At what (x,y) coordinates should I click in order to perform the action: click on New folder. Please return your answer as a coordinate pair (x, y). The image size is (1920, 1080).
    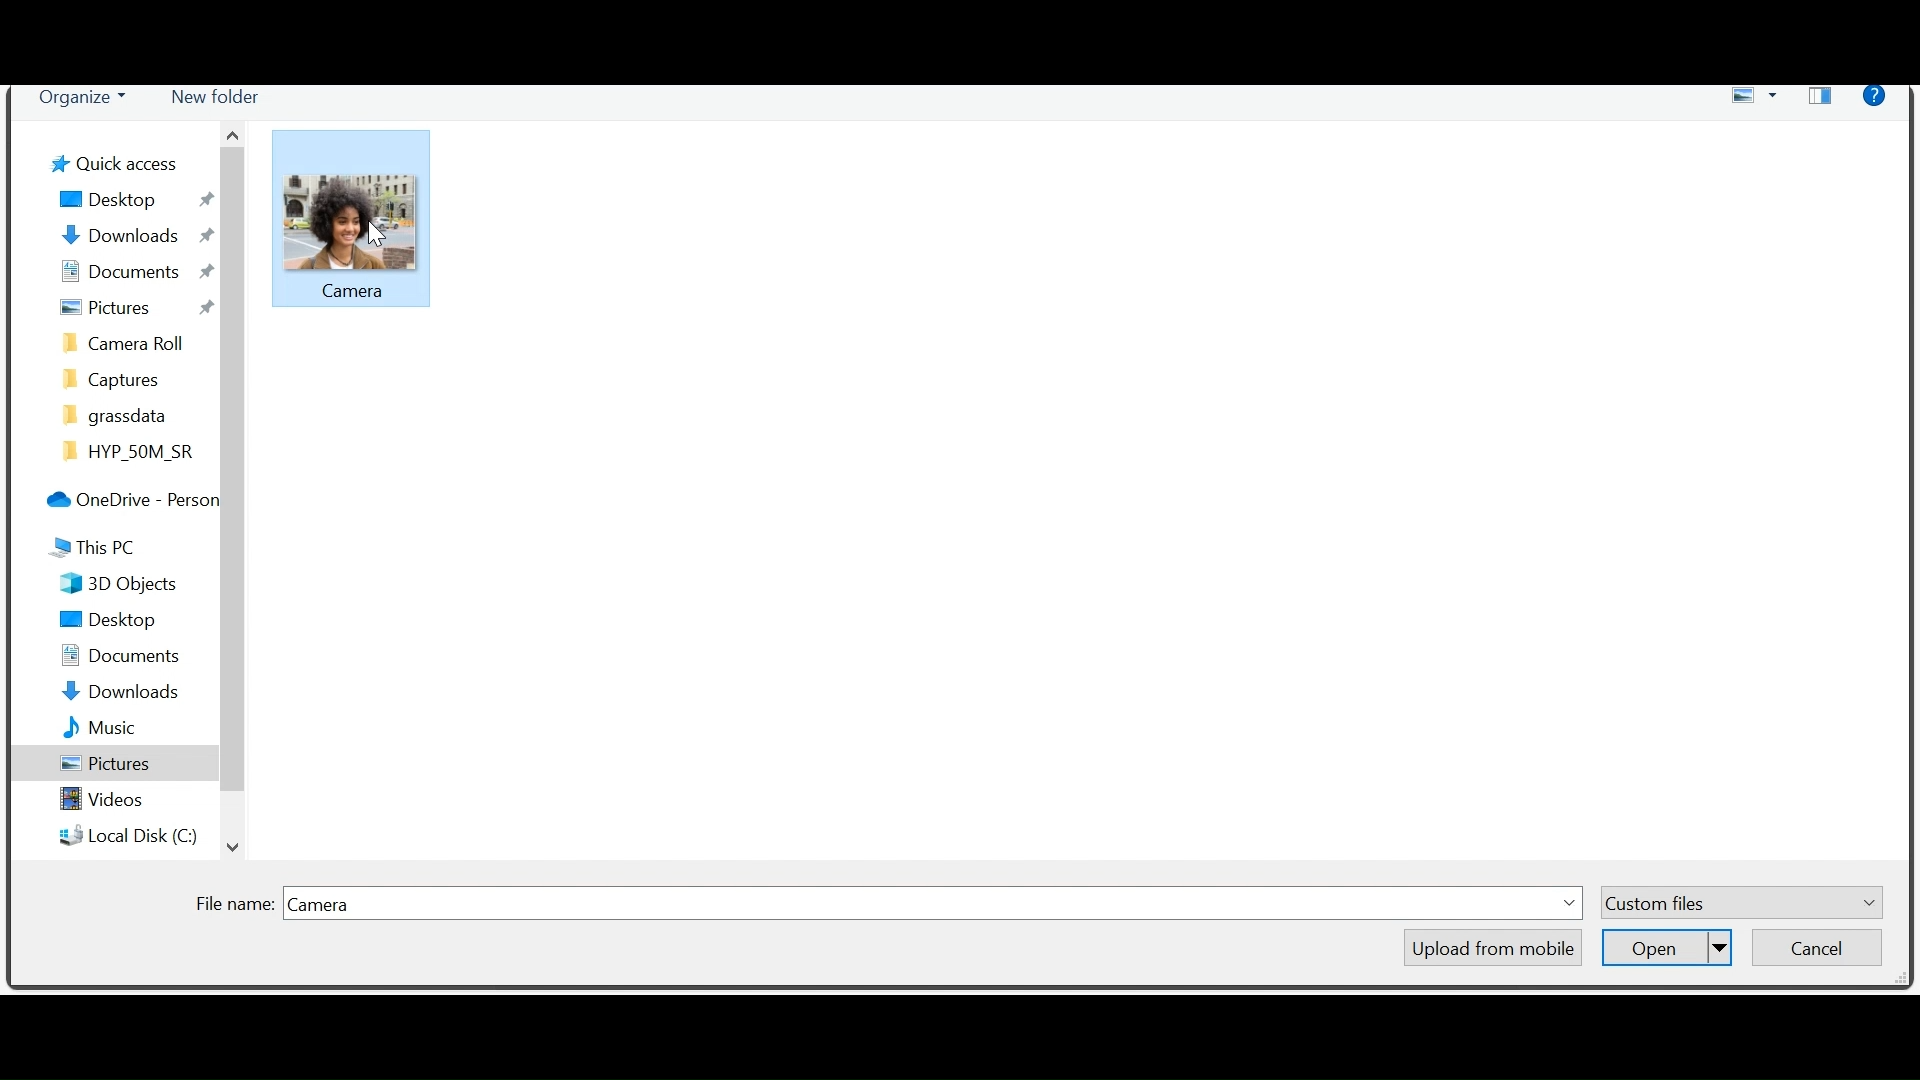
    Looking at the image, I should click on (218, 100).